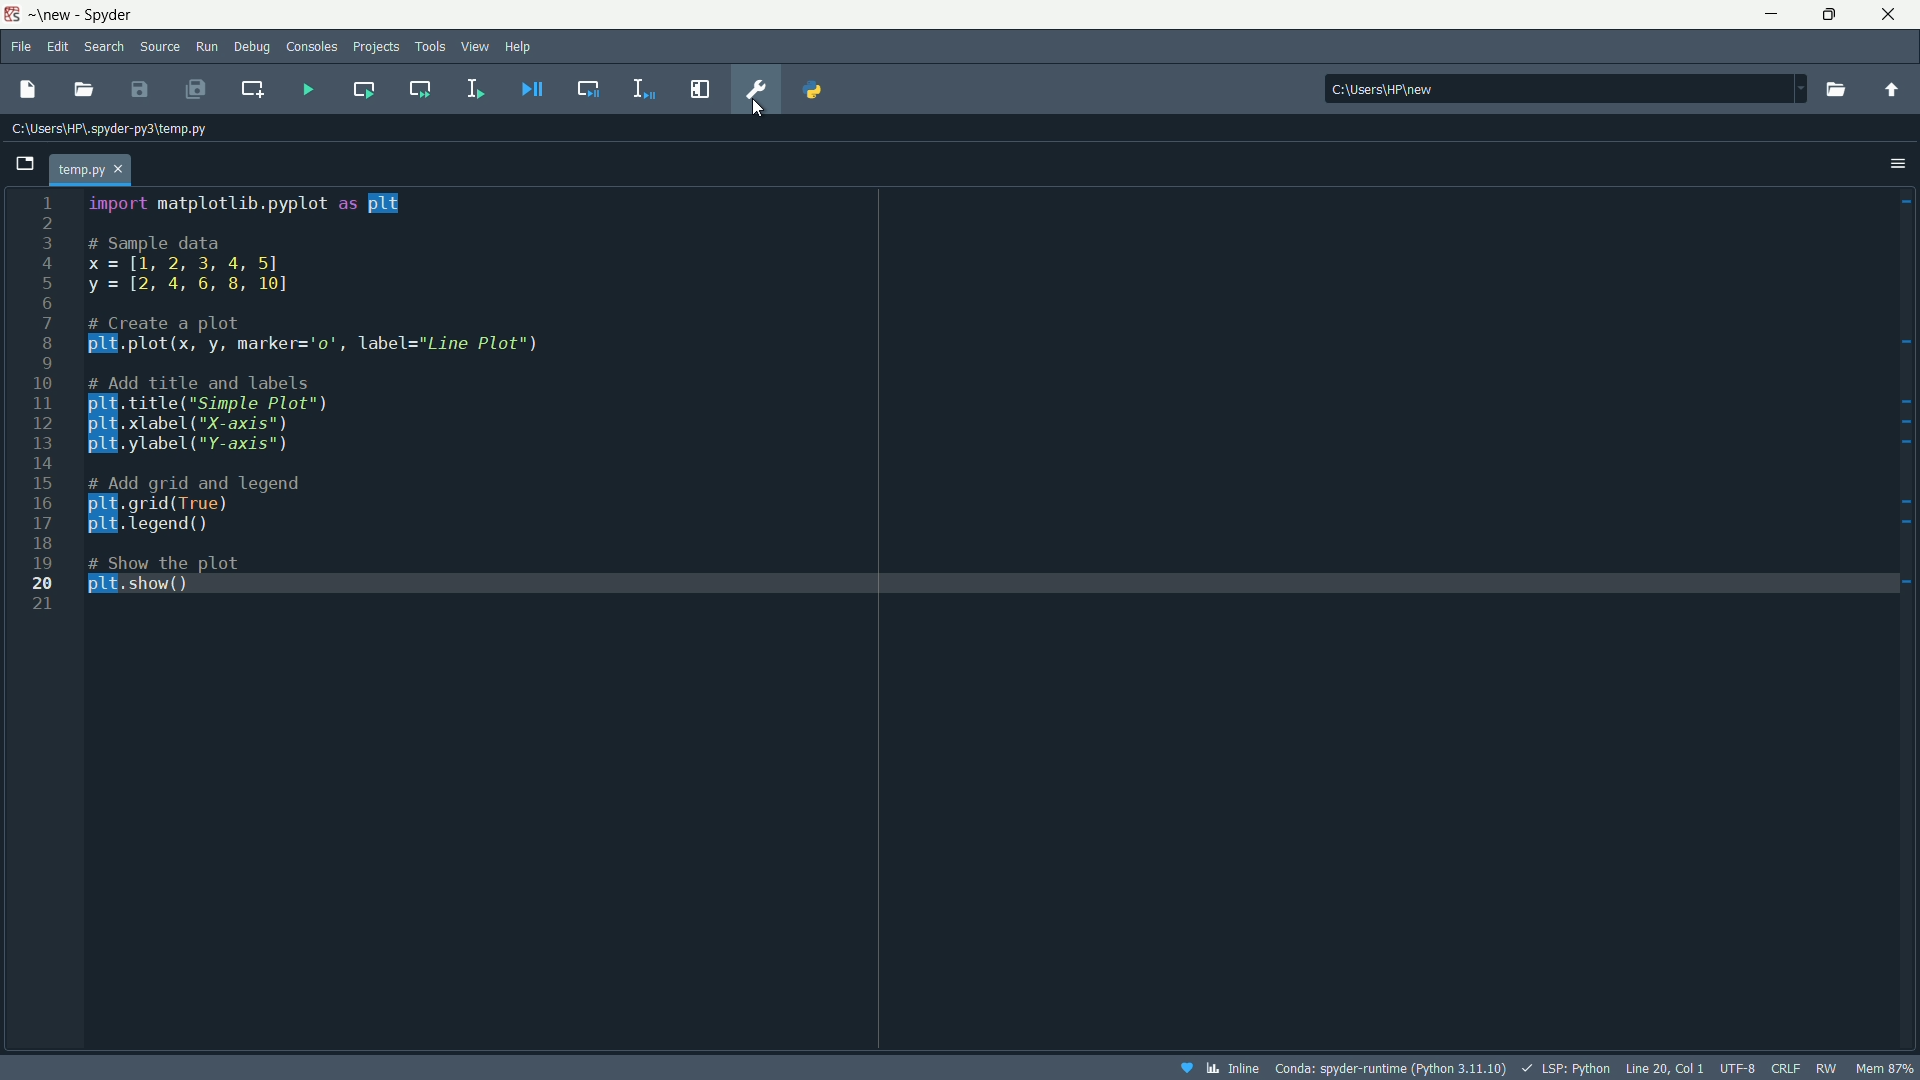 Image resolution: width=1920 pixels, height=1080 pixels. Describe the element at coordinates (1567, 87) in the screenshot. I see `directory` at that location.